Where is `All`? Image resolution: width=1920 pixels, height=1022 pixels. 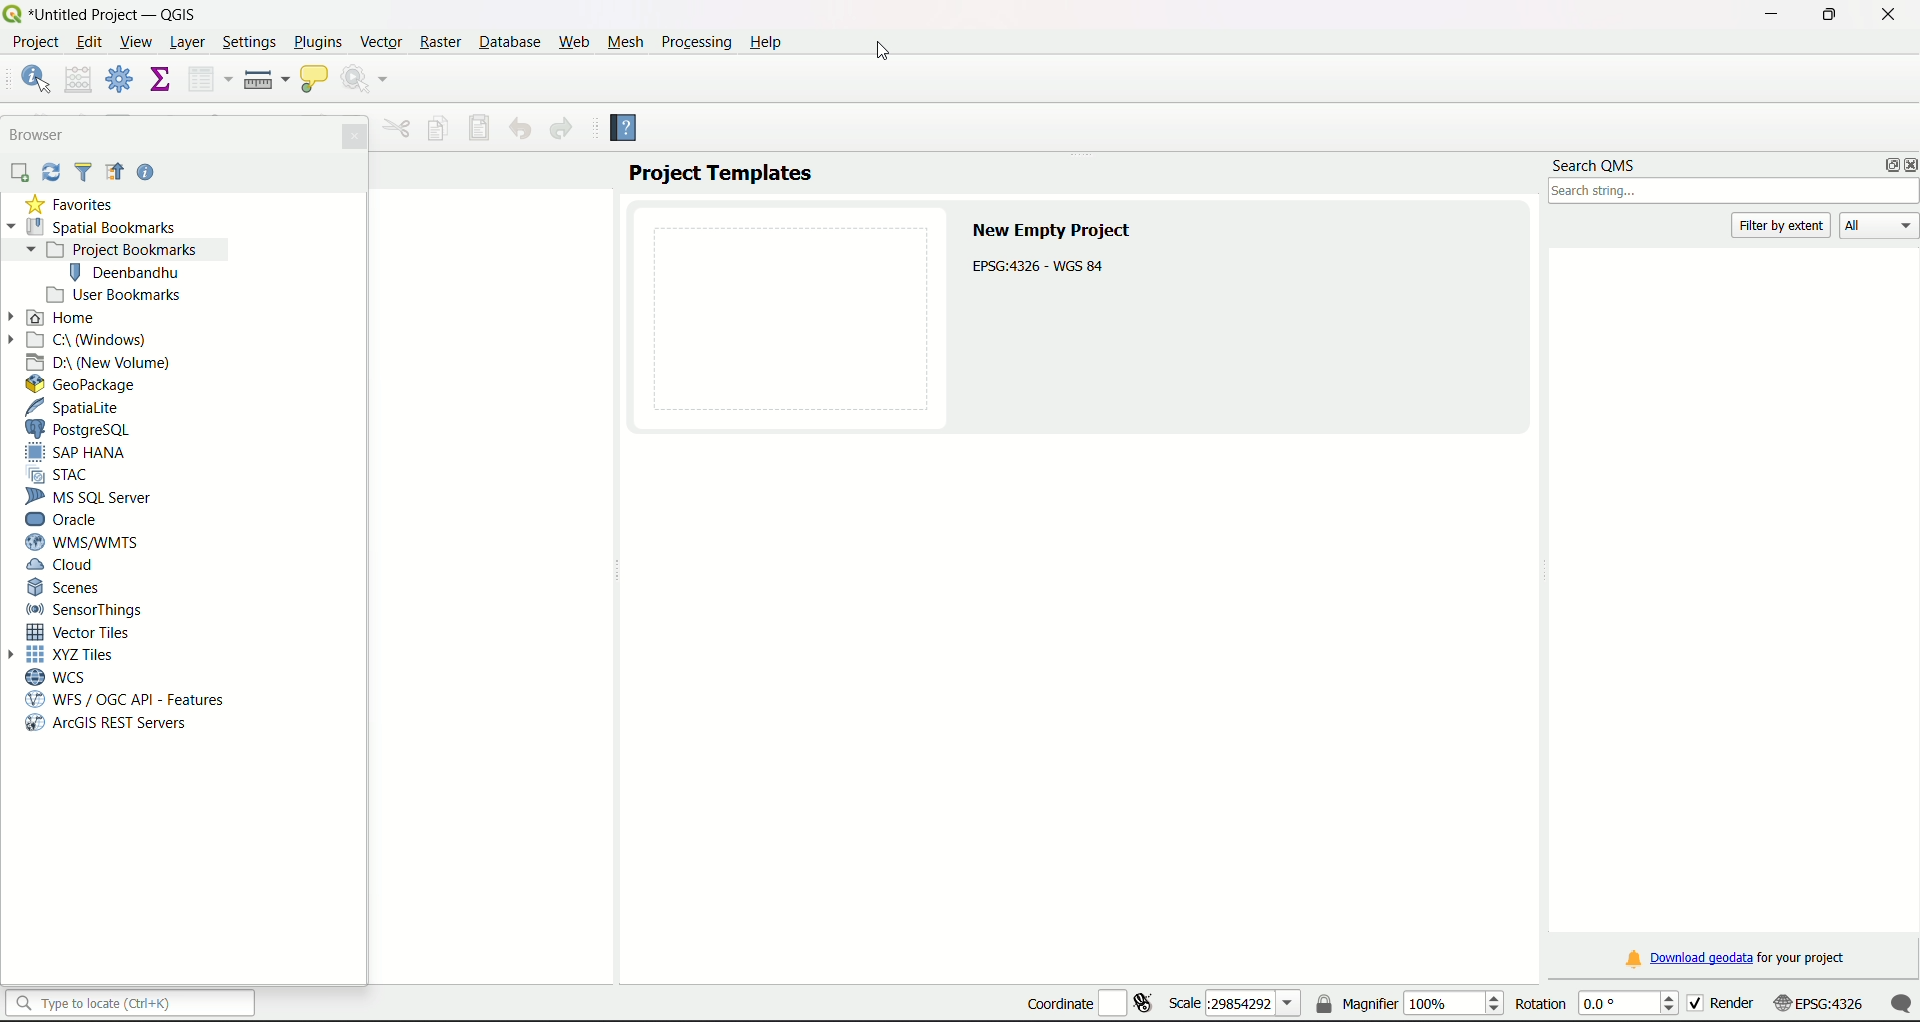
All is located at coordinates (1879, 225).